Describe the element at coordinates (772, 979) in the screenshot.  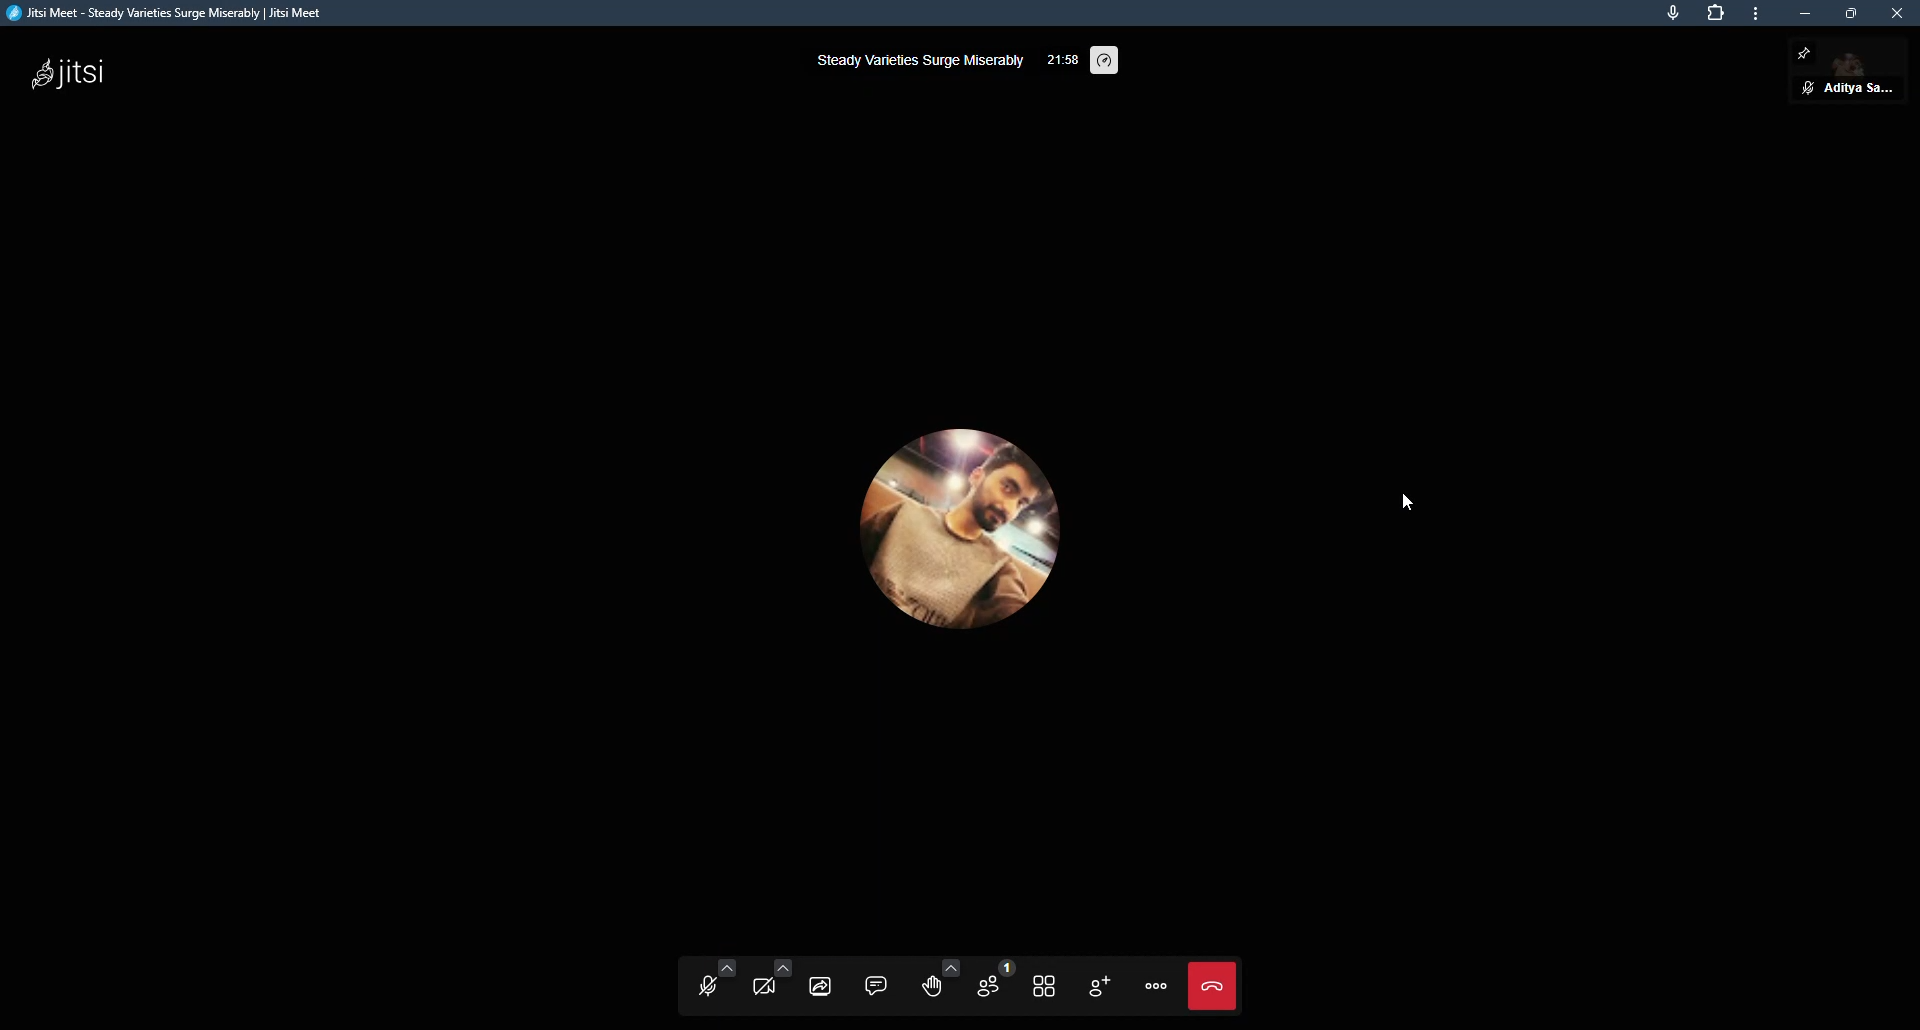
I see `start video` at that location.